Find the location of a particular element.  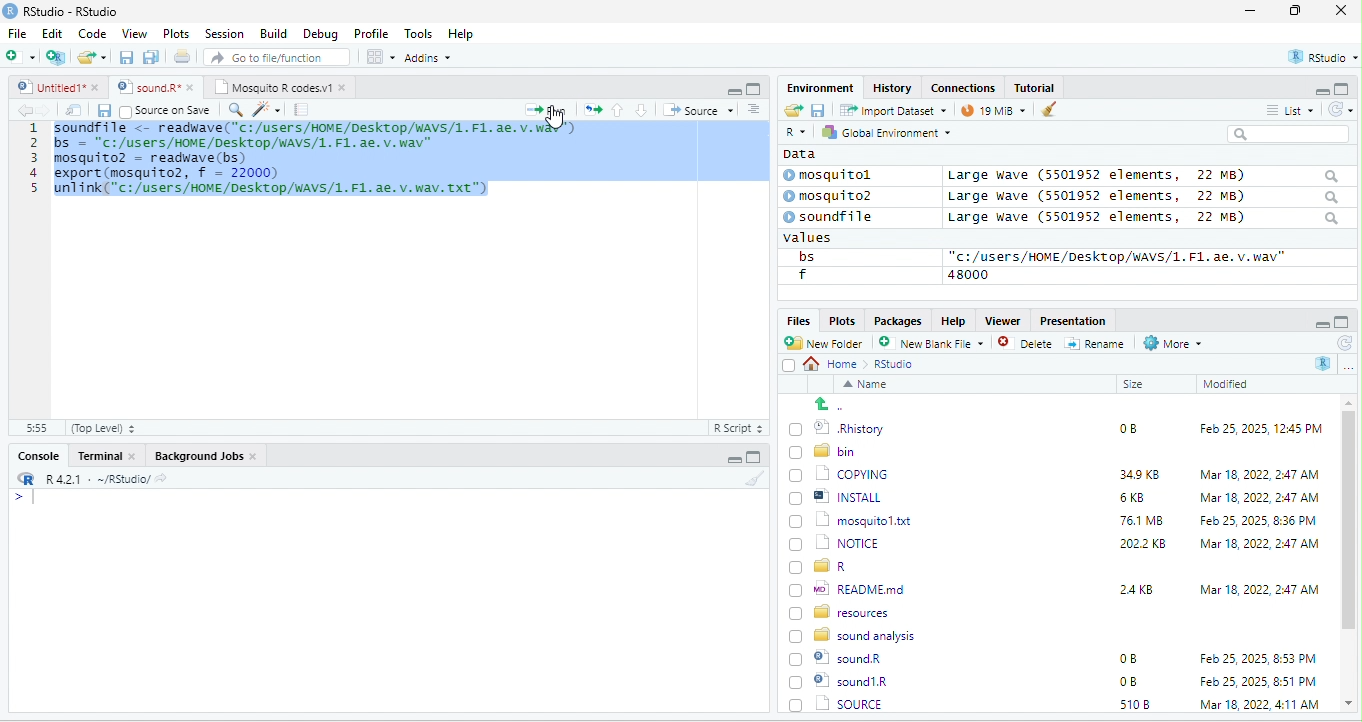

Feb 25, 2025, 12:45 PM is located at coordinates (1261, 431).